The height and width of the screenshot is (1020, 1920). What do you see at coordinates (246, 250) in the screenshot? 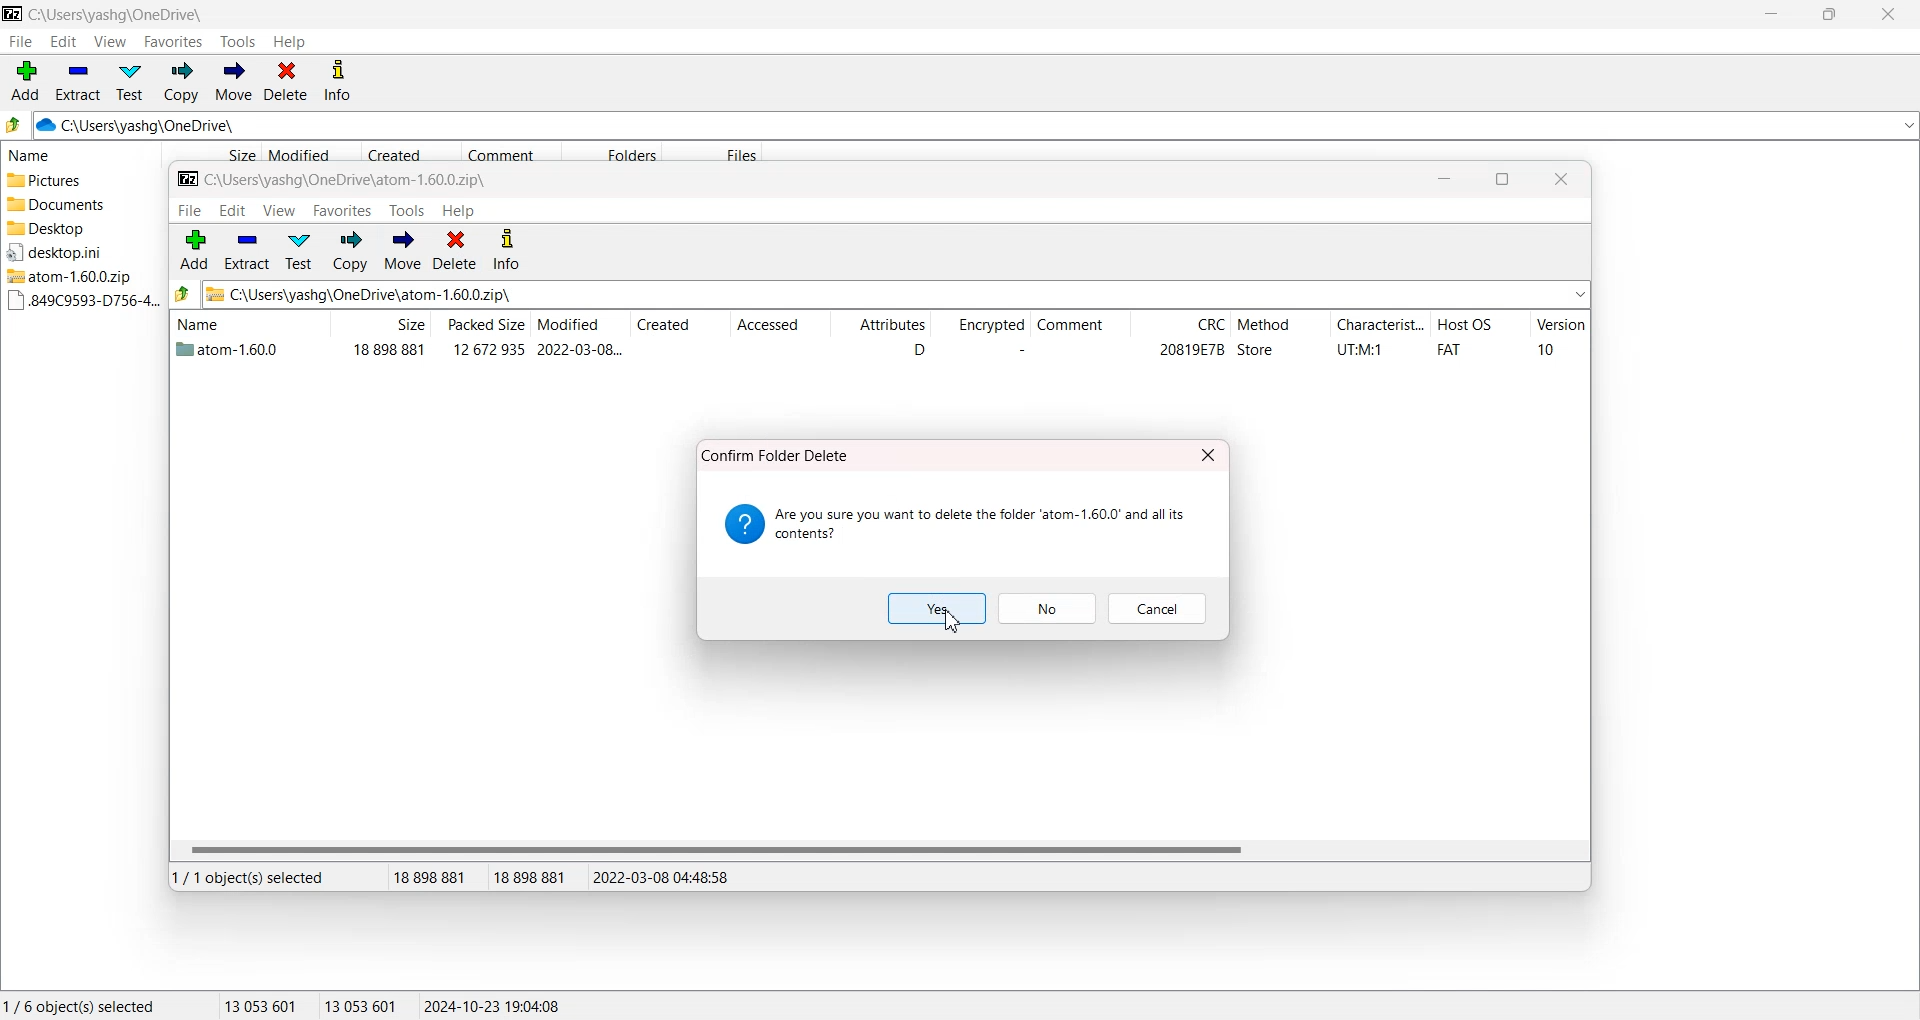
I see `extract` at bounding box center [246, 250].